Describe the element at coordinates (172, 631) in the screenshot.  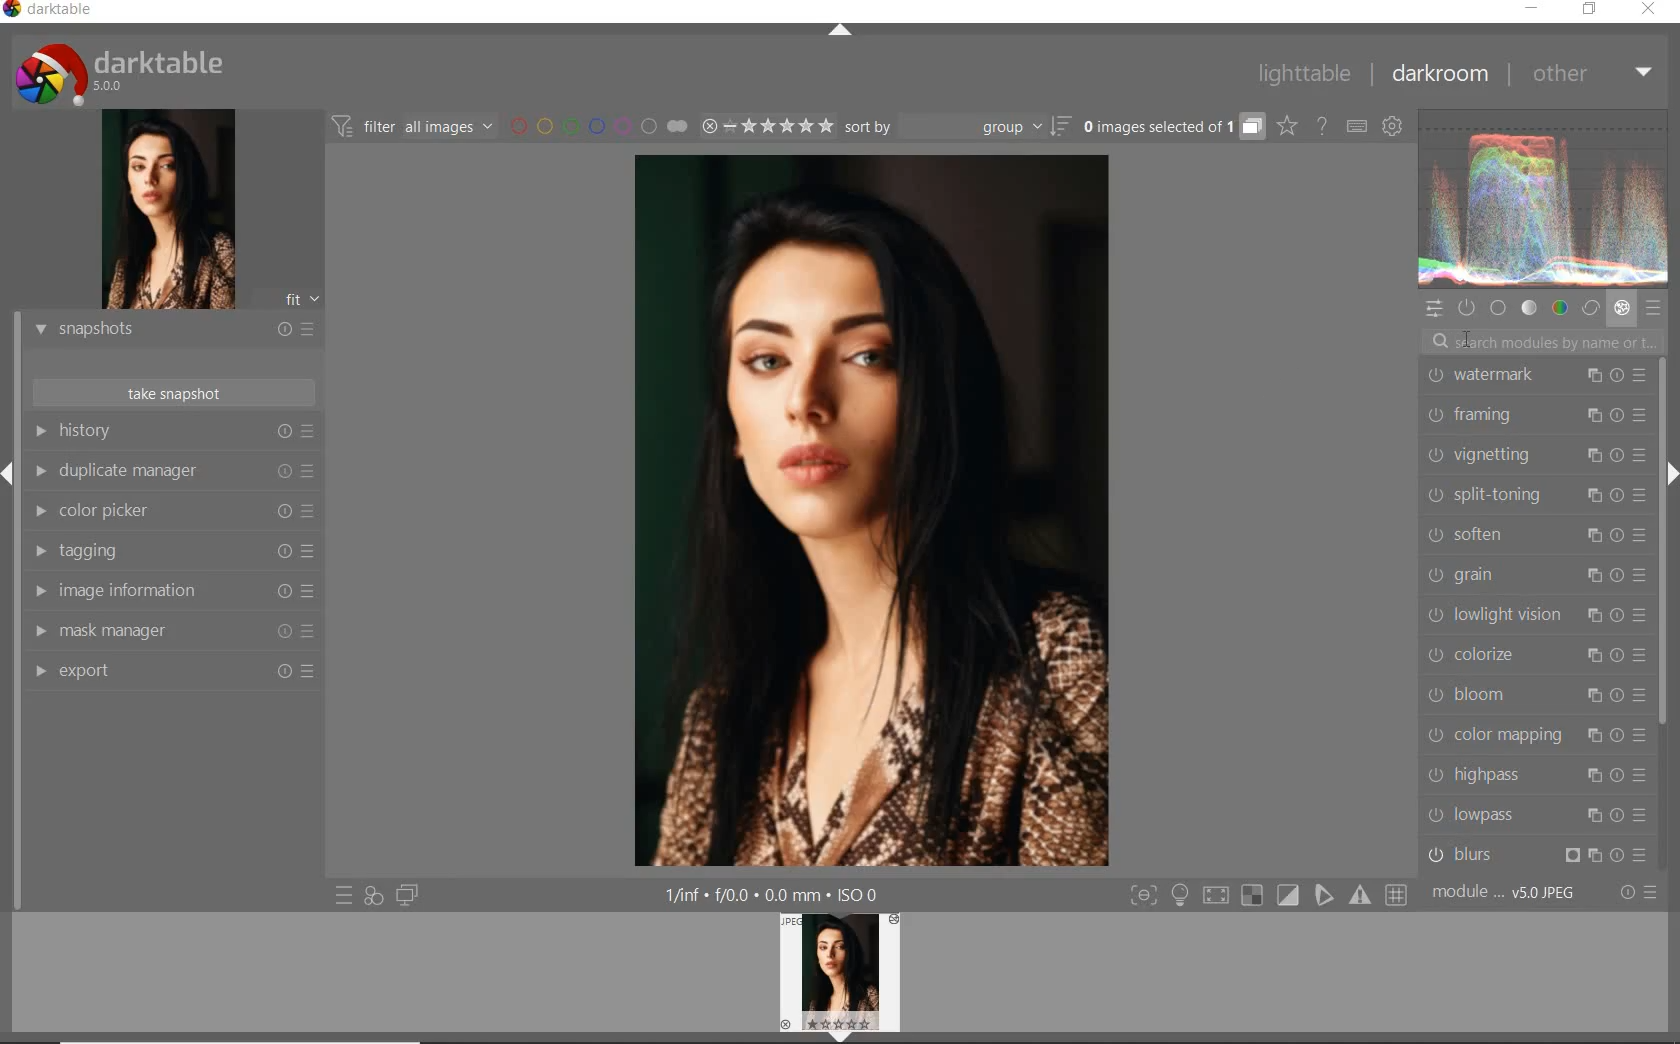
I see `mask manager` at that location.